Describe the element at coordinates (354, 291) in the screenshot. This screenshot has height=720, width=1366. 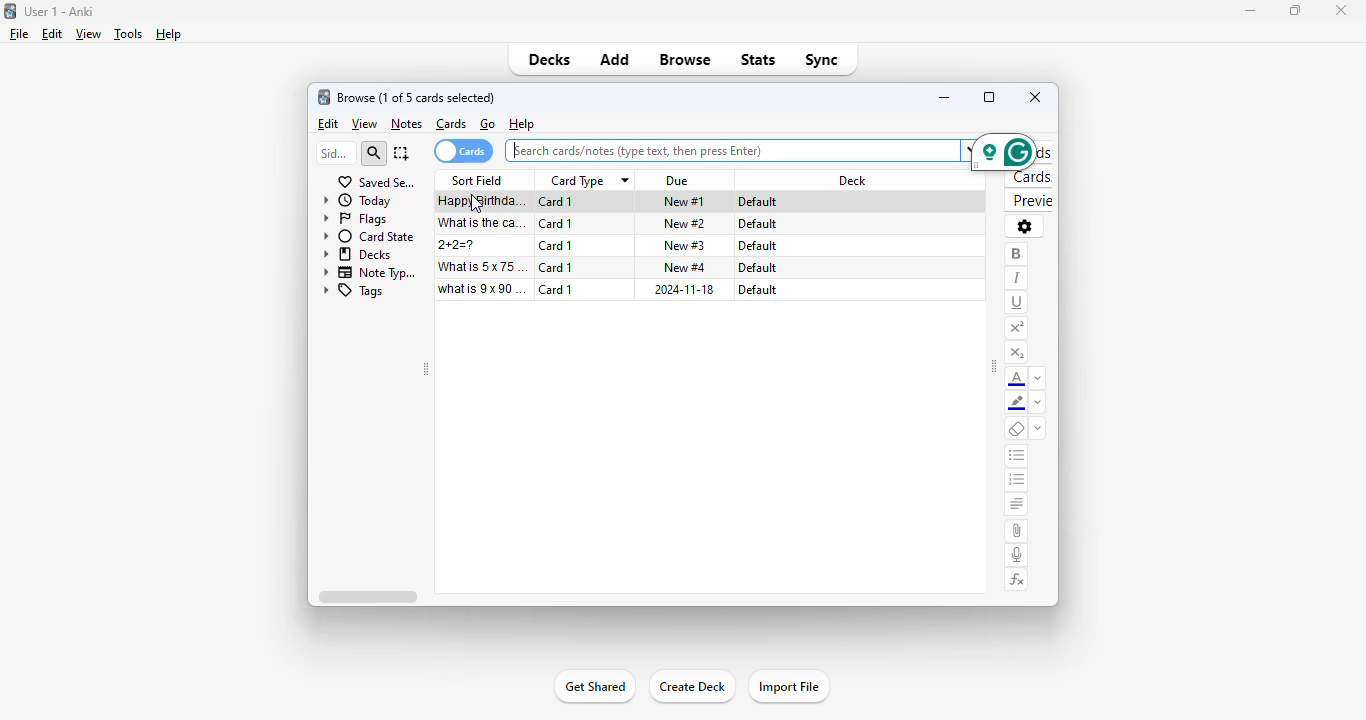
I see `tags` at that location.